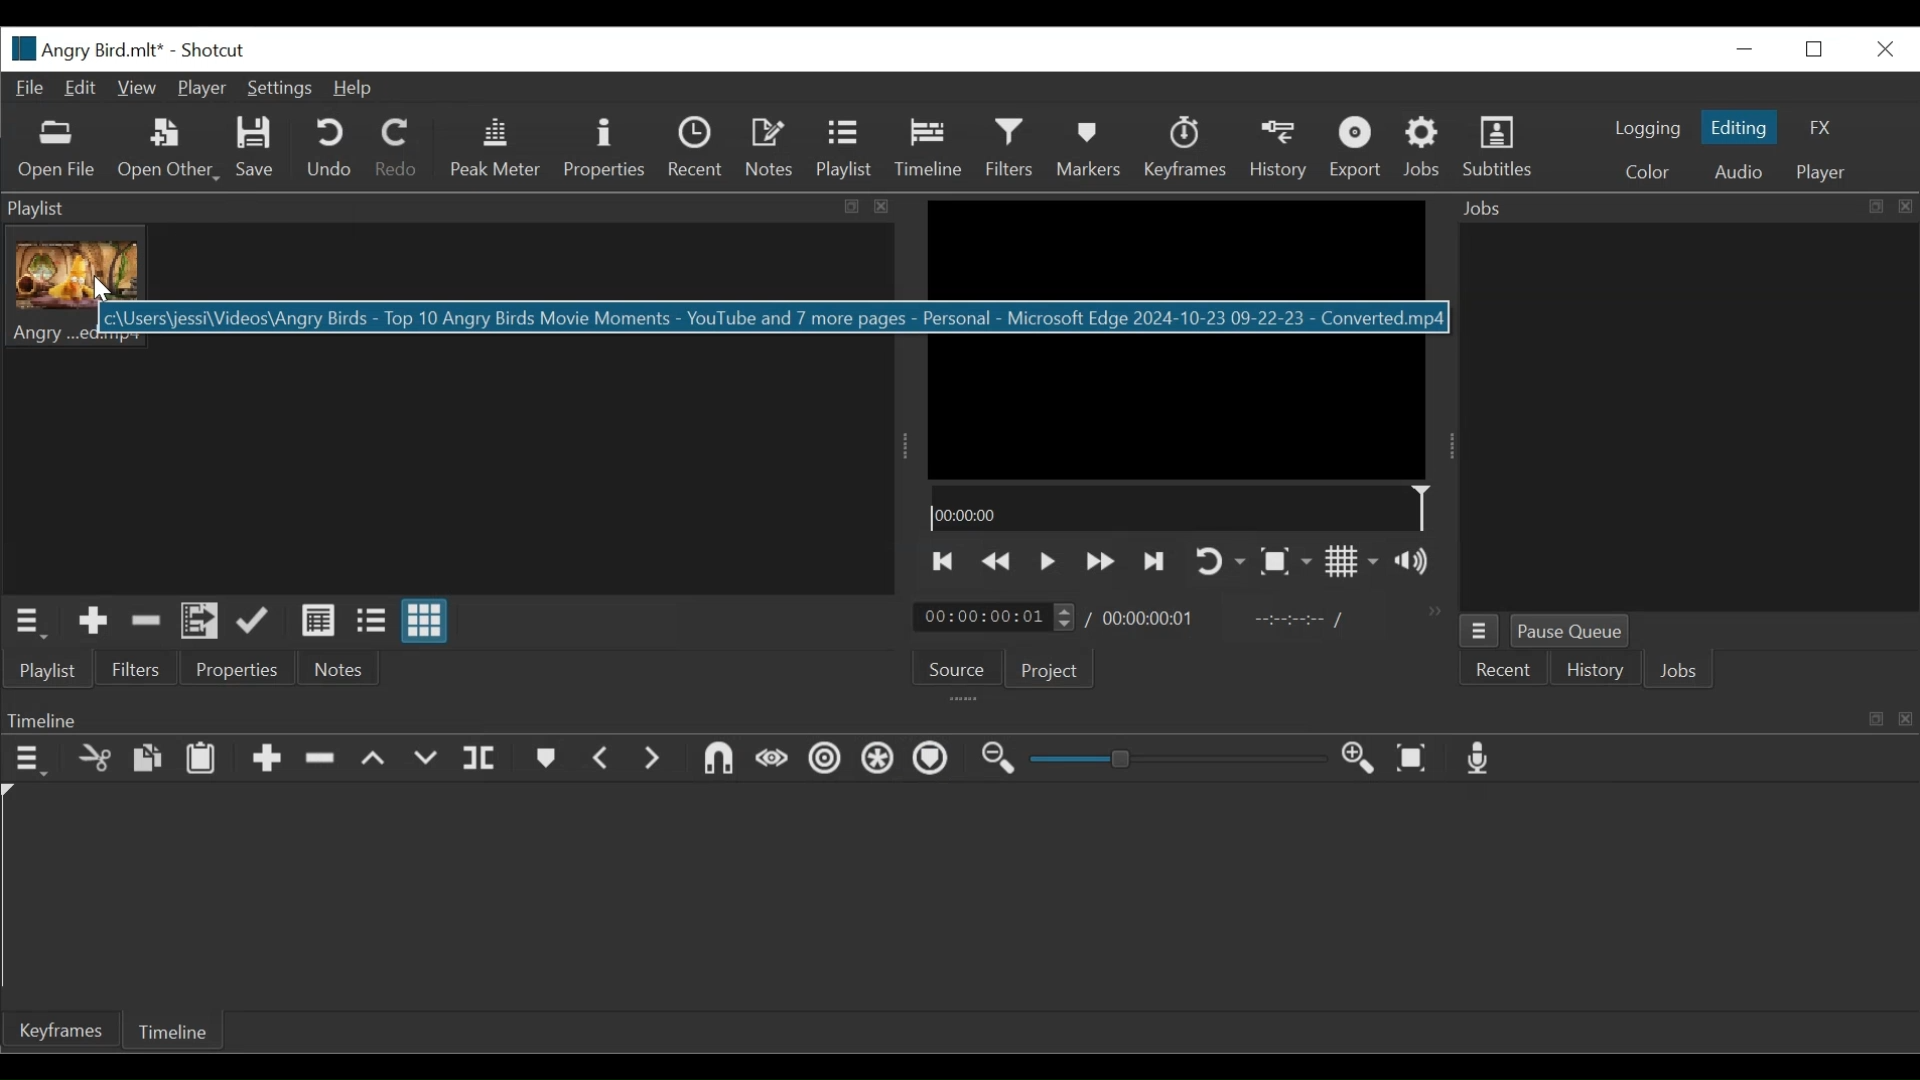 The image size is (1920, 1080). Describe the element at coordinates (481, 761) in the screenshot. I see `Split at playhead` at that location.